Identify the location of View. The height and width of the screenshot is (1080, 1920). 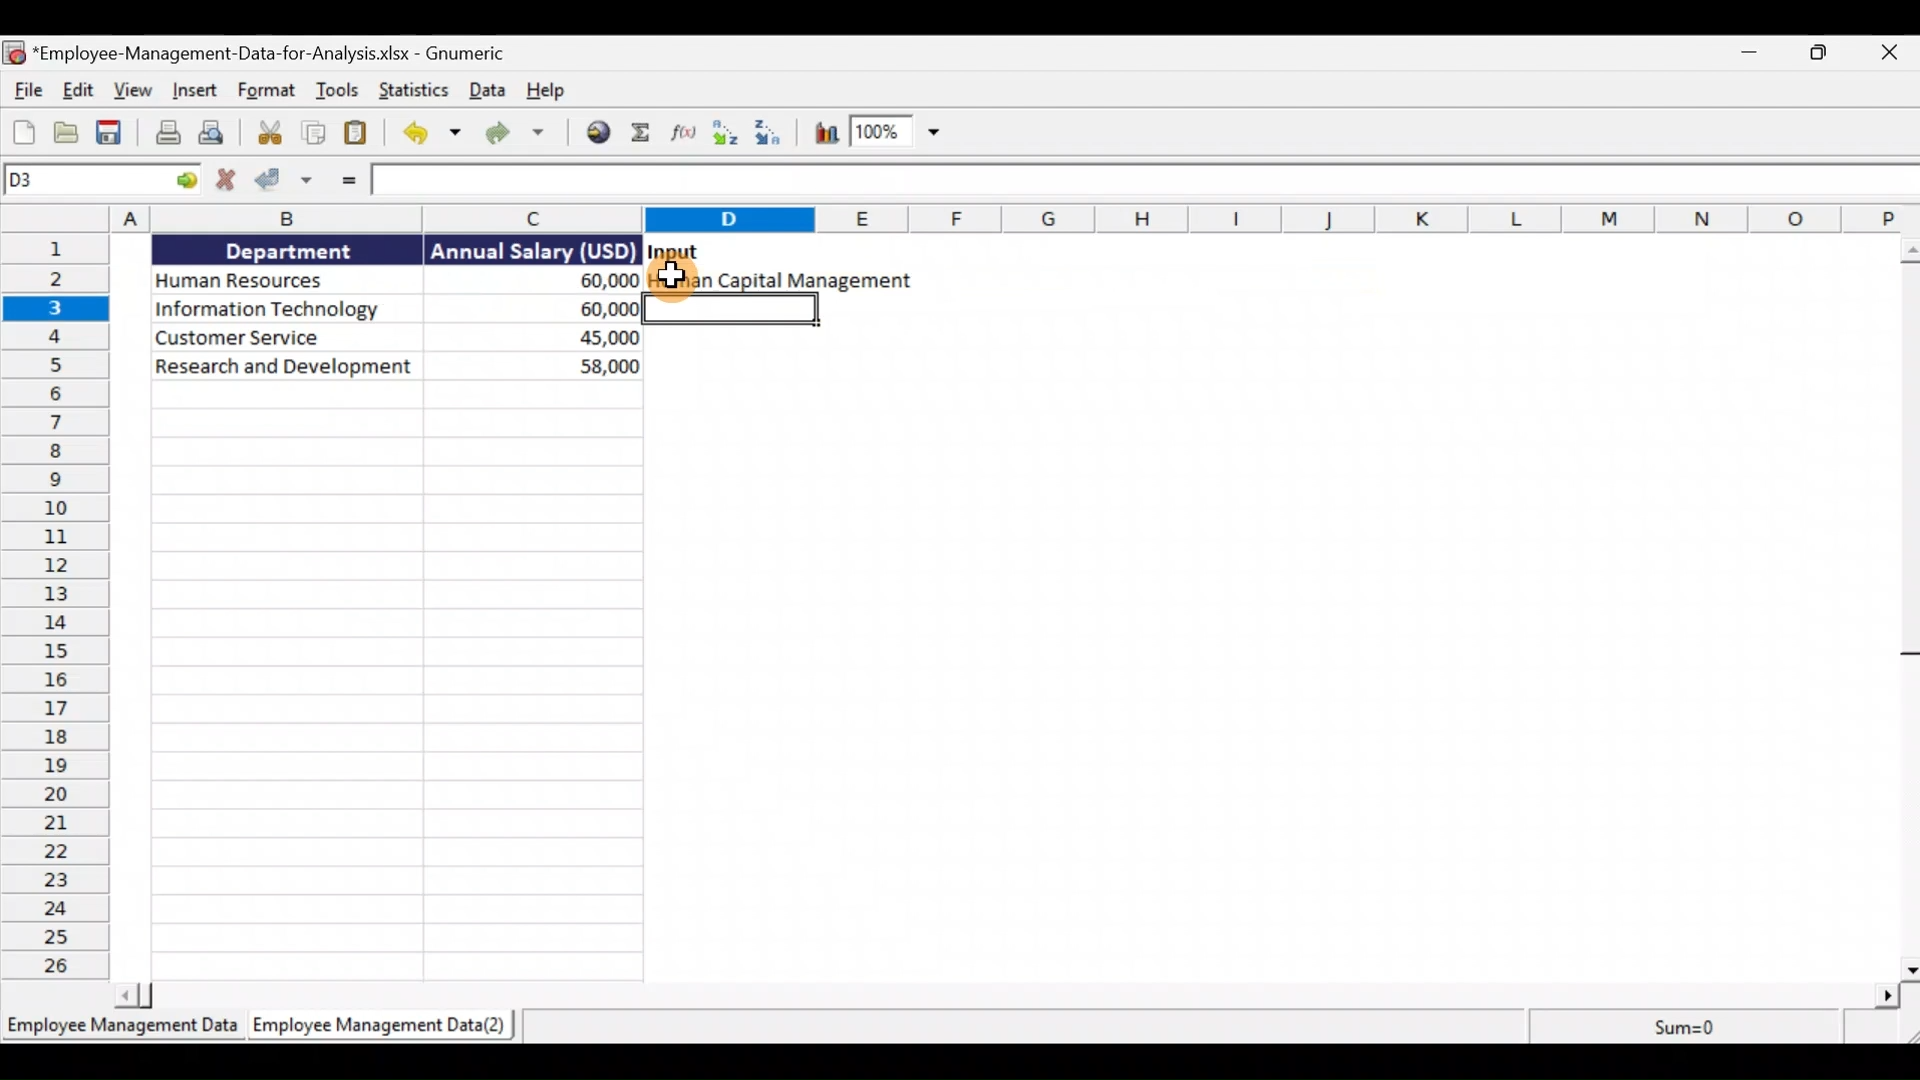
(135, 89).